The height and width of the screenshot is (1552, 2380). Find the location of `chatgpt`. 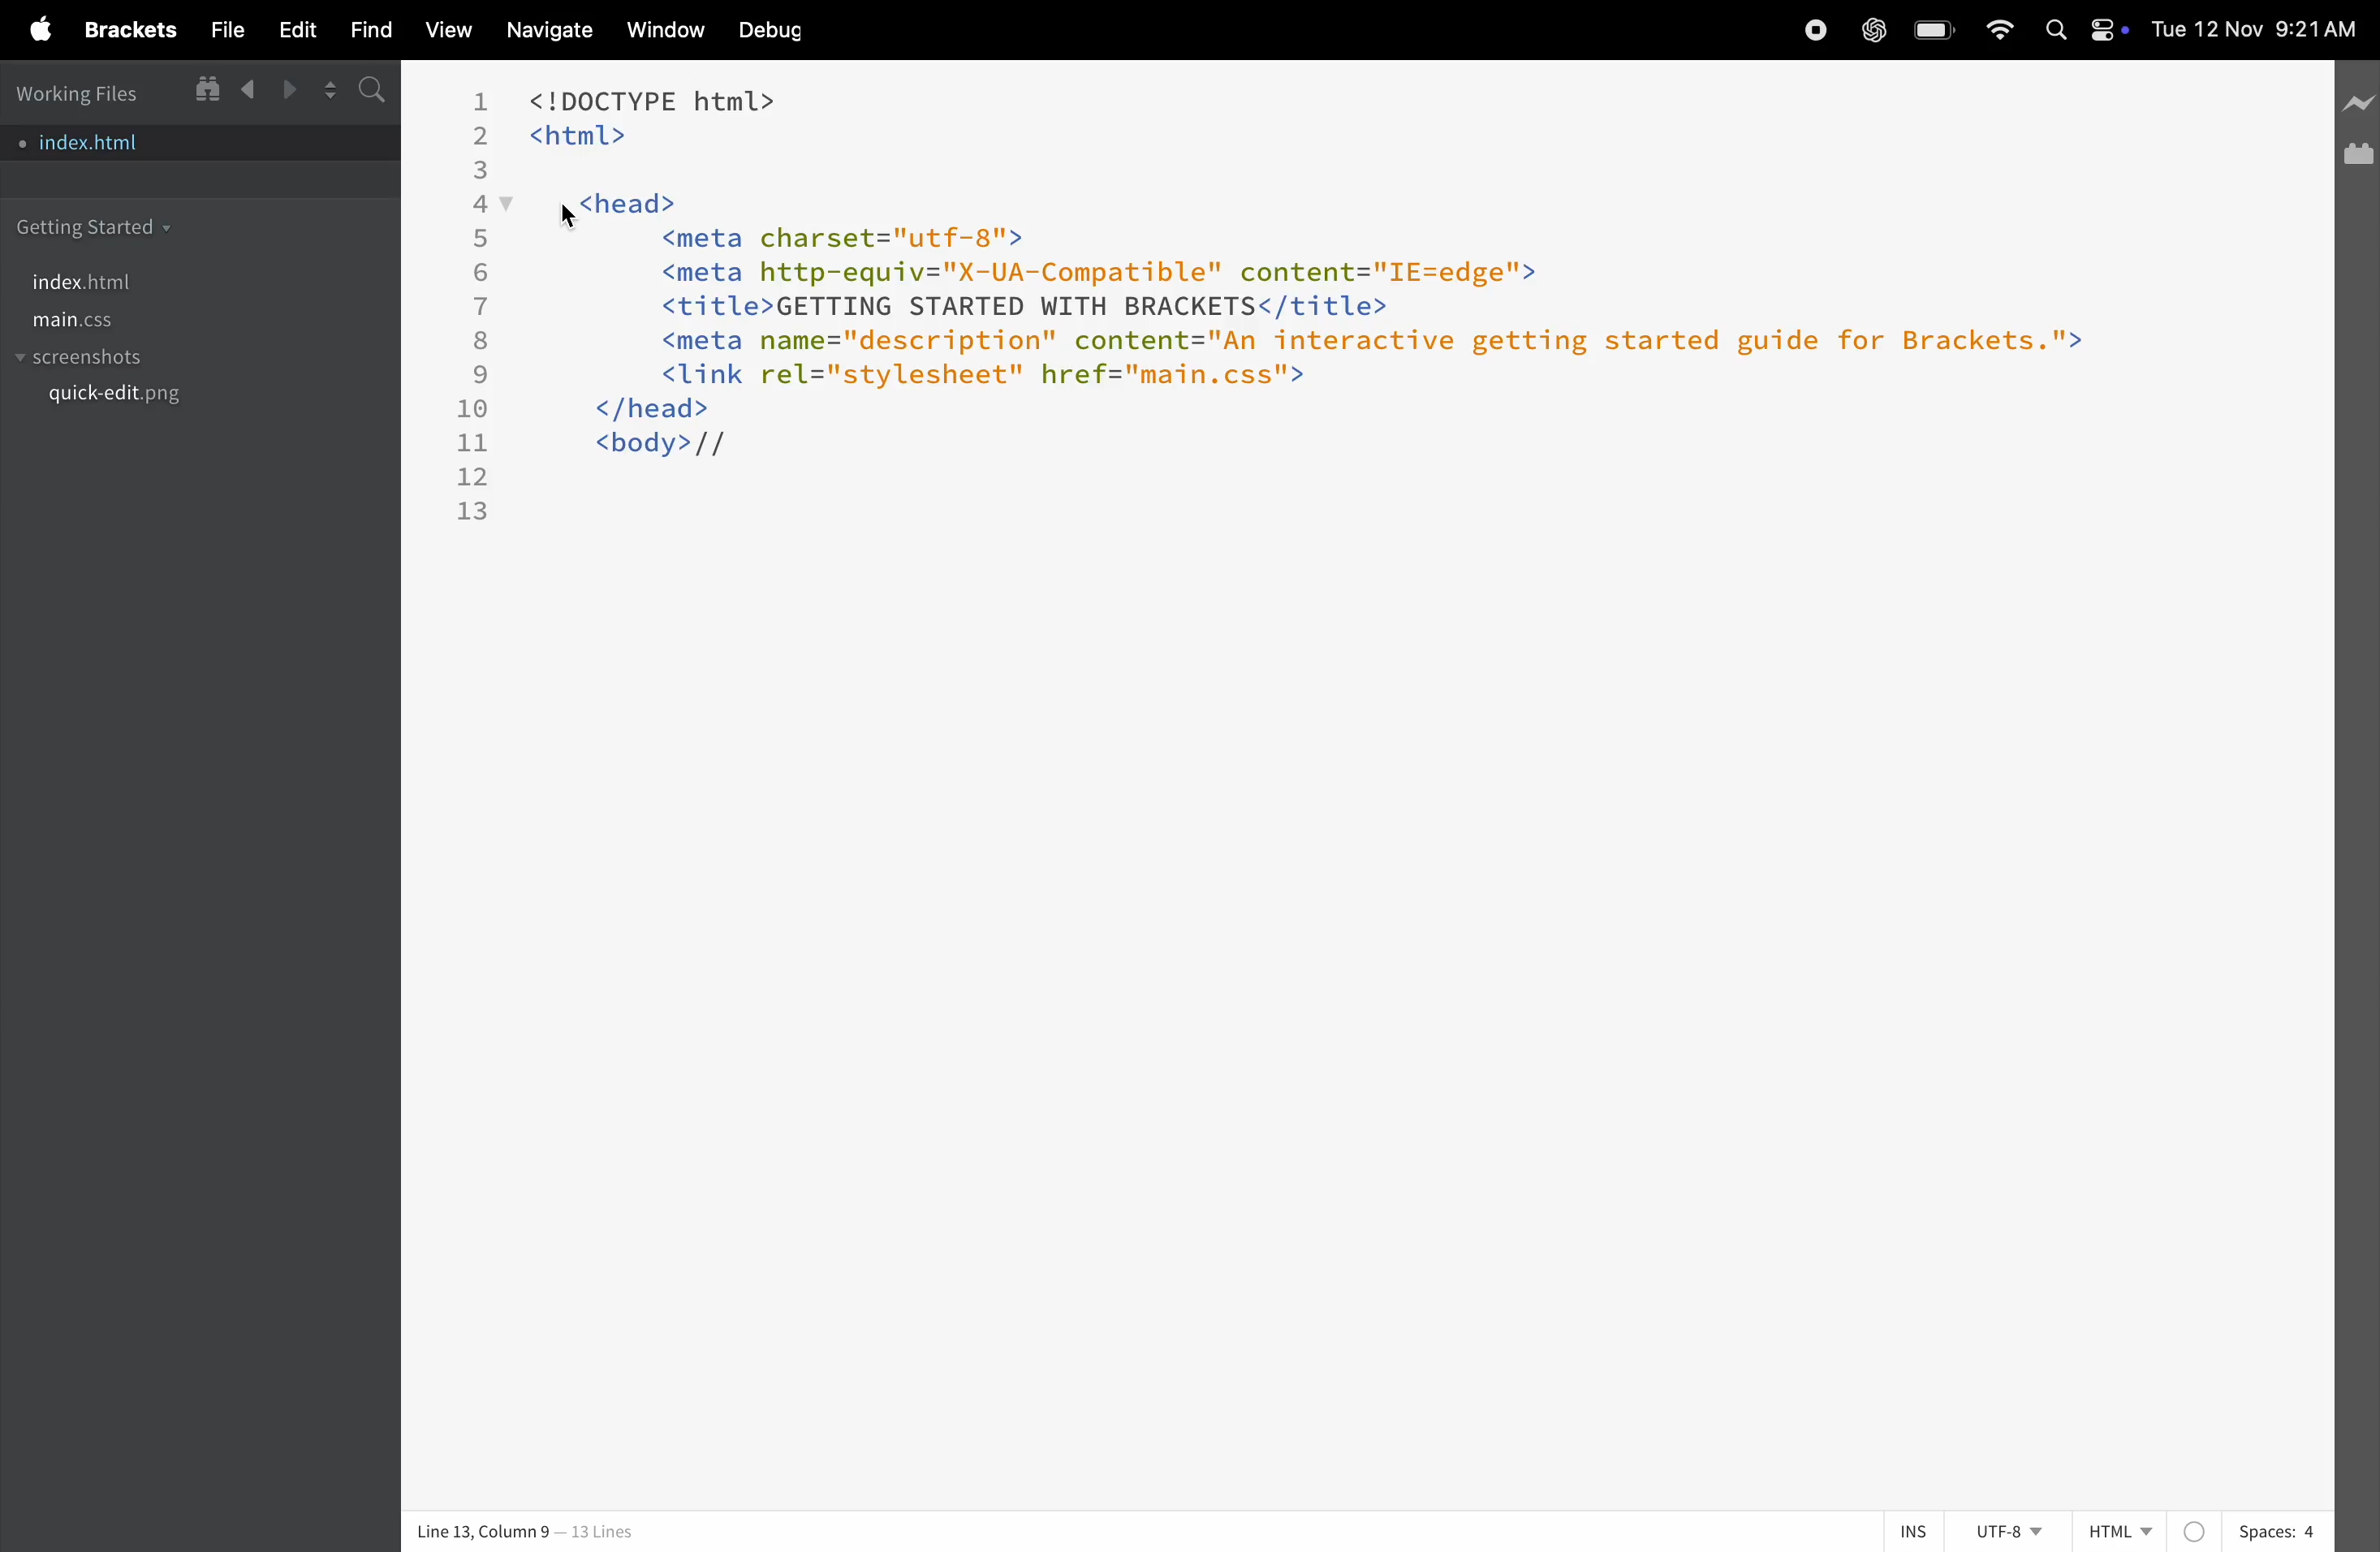

chatgpt is located at coordinates (1869, 30).